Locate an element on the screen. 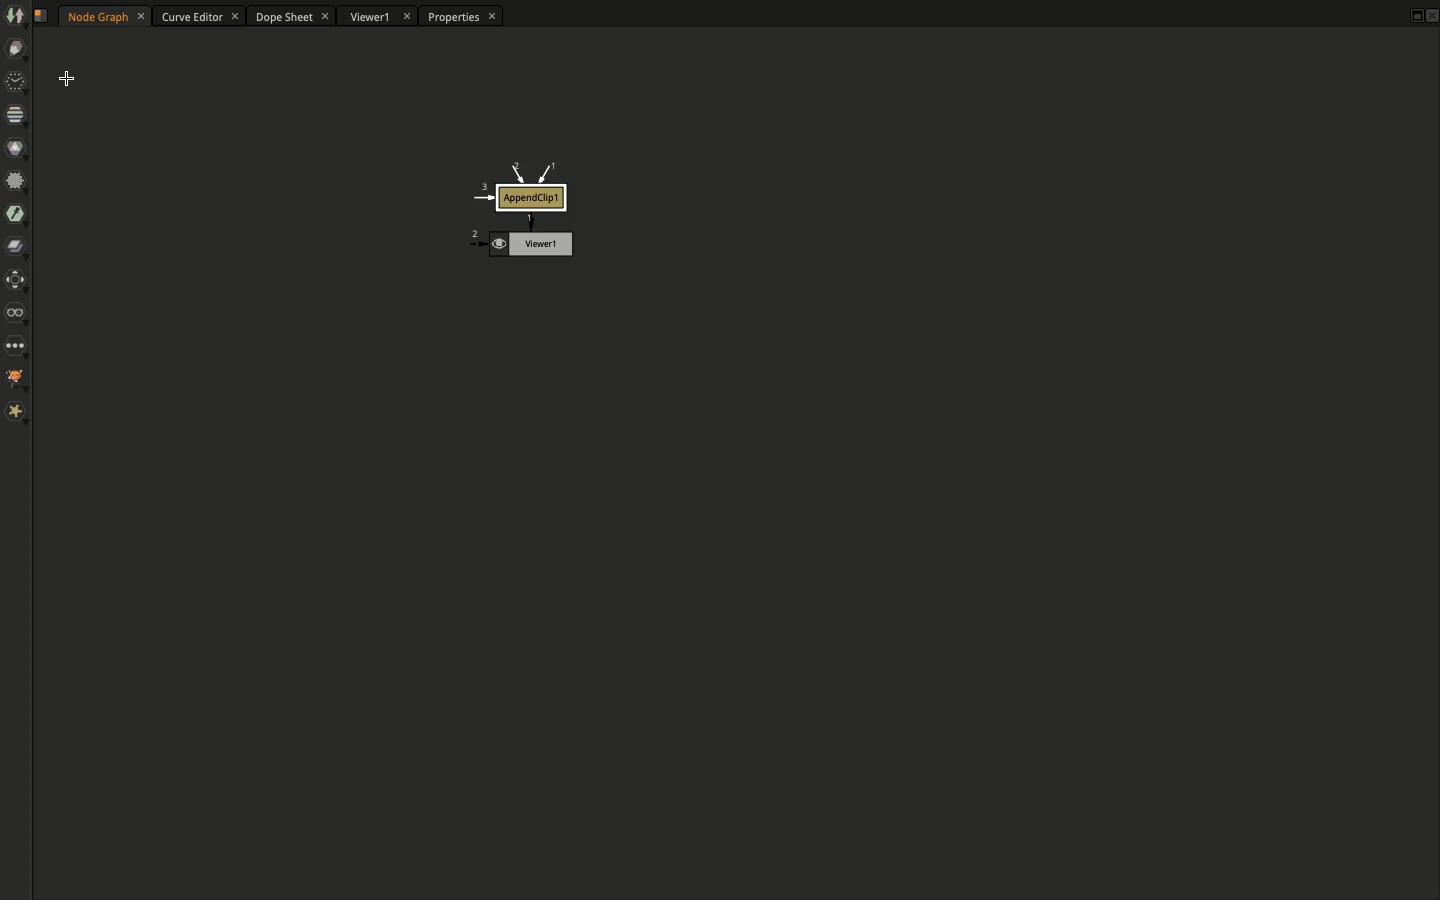  Select cursor is located at coordinates (71, 78).